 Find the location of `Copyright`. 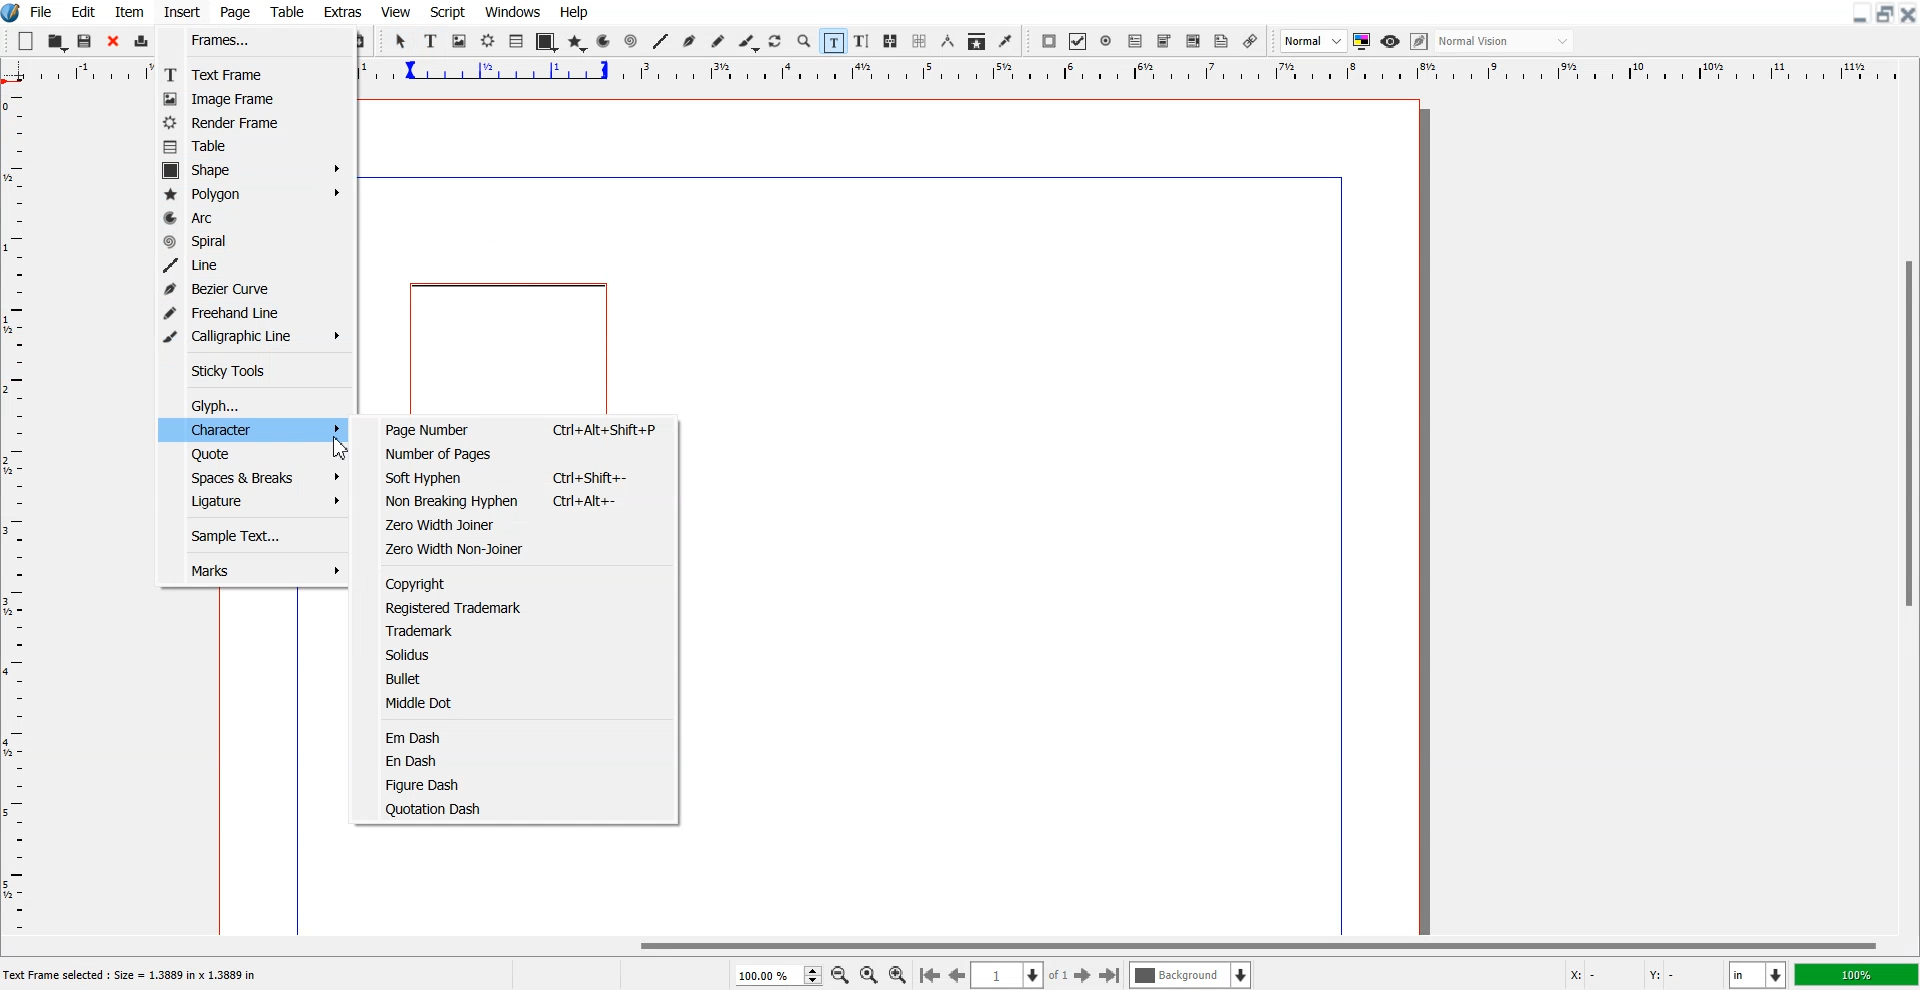

Copyright is located at coordinates (522, 582).